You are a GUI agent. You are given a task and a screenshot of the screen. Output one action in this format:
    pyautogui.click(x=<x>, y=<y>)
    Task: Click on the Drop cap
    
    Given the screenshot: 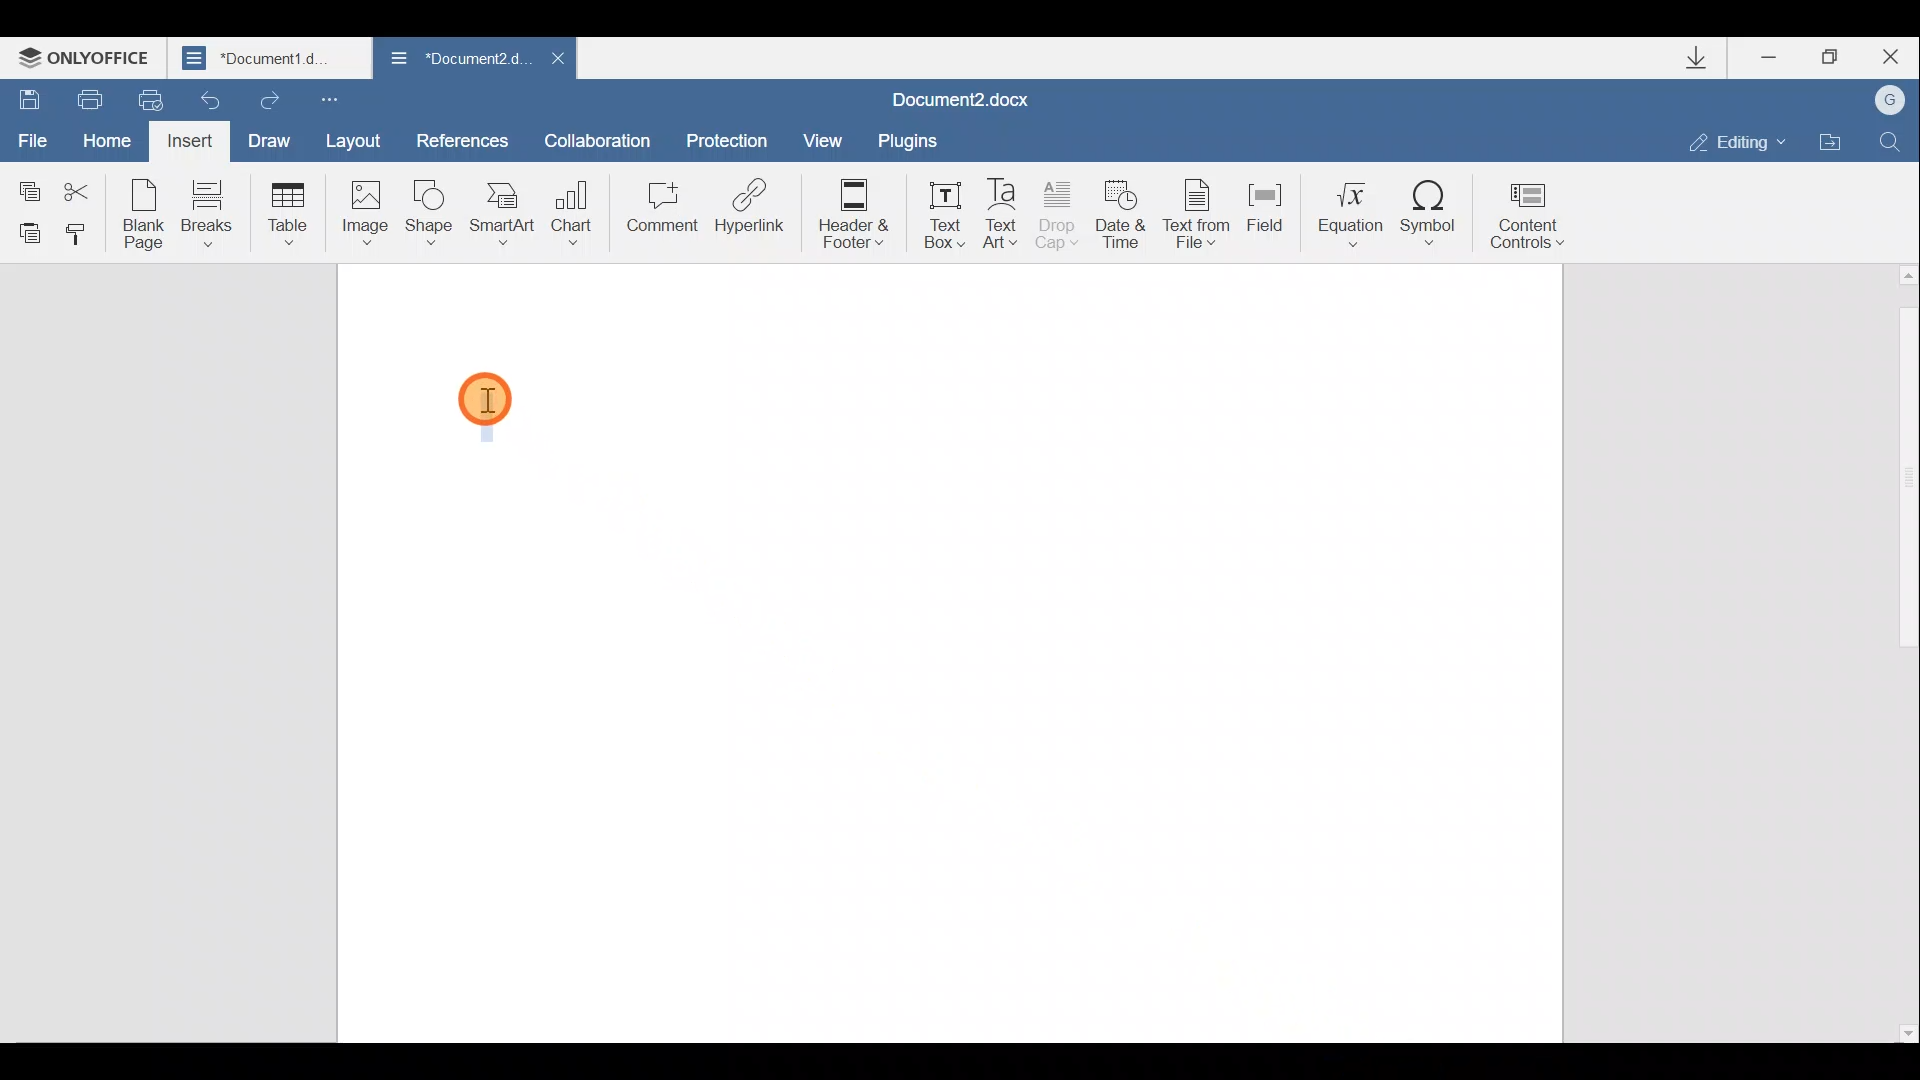 What is the action you would take?
    pyautogui.click(x=1057, y=218)
    